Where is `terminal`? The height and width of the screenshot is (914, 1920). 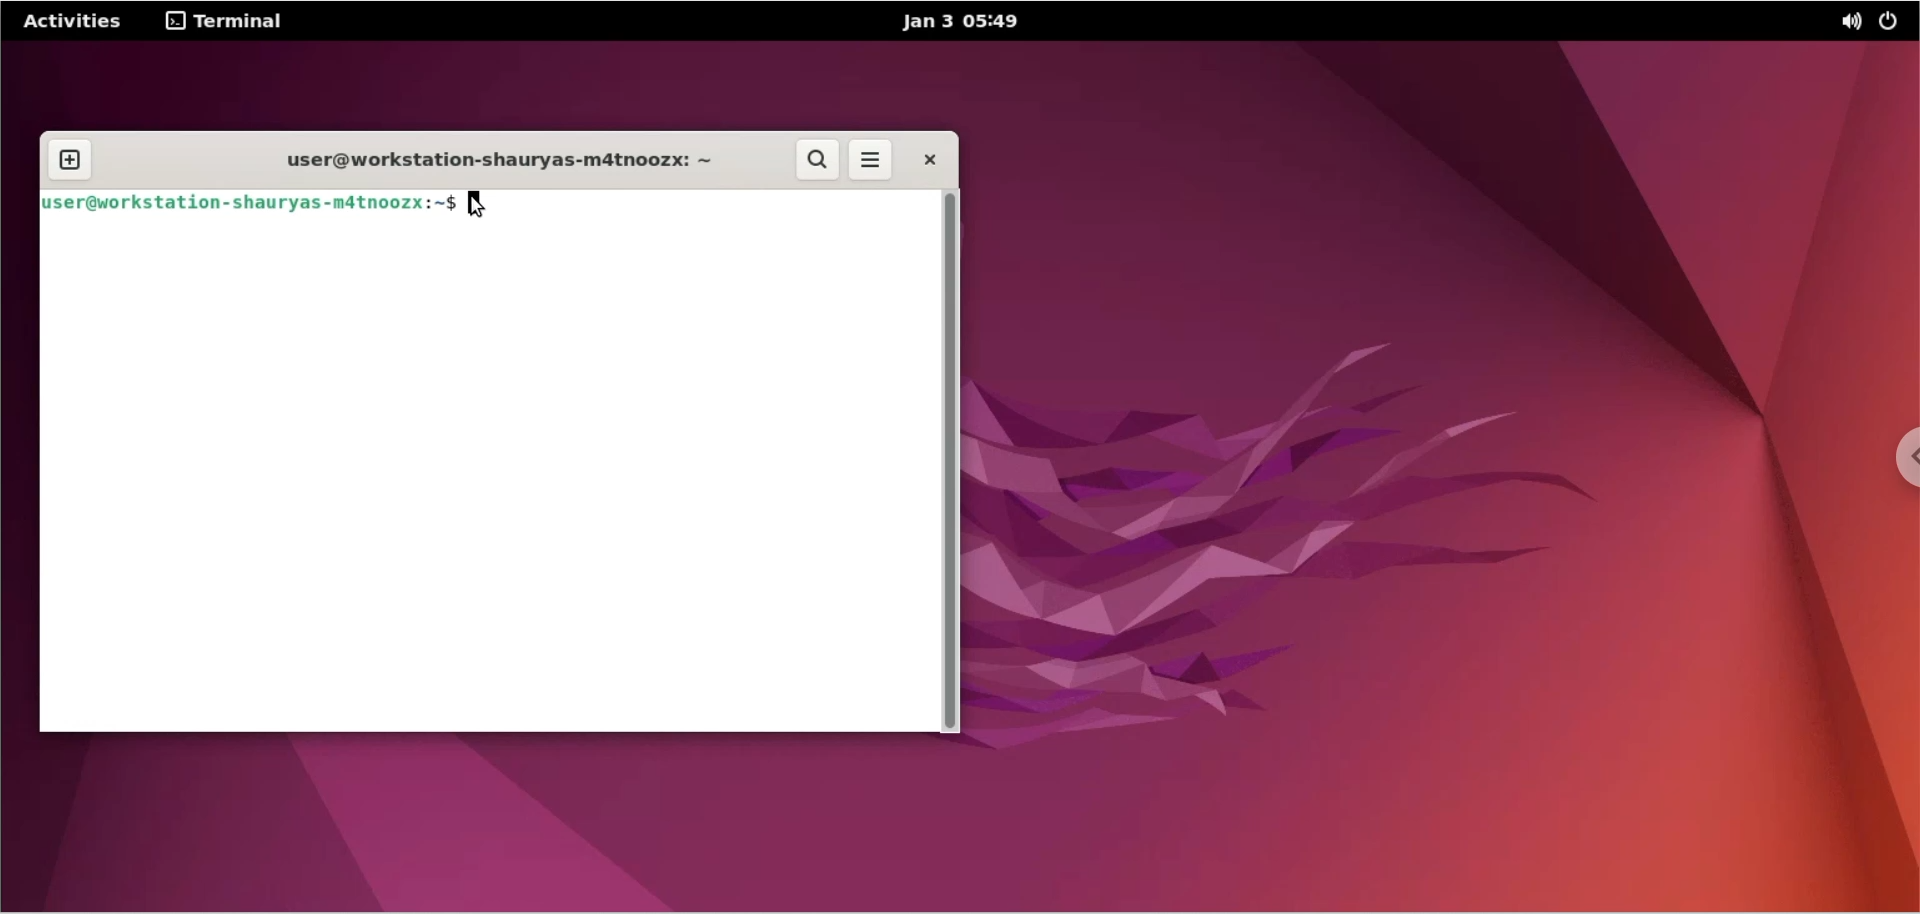
terminal is located at coordinates (230, 20).